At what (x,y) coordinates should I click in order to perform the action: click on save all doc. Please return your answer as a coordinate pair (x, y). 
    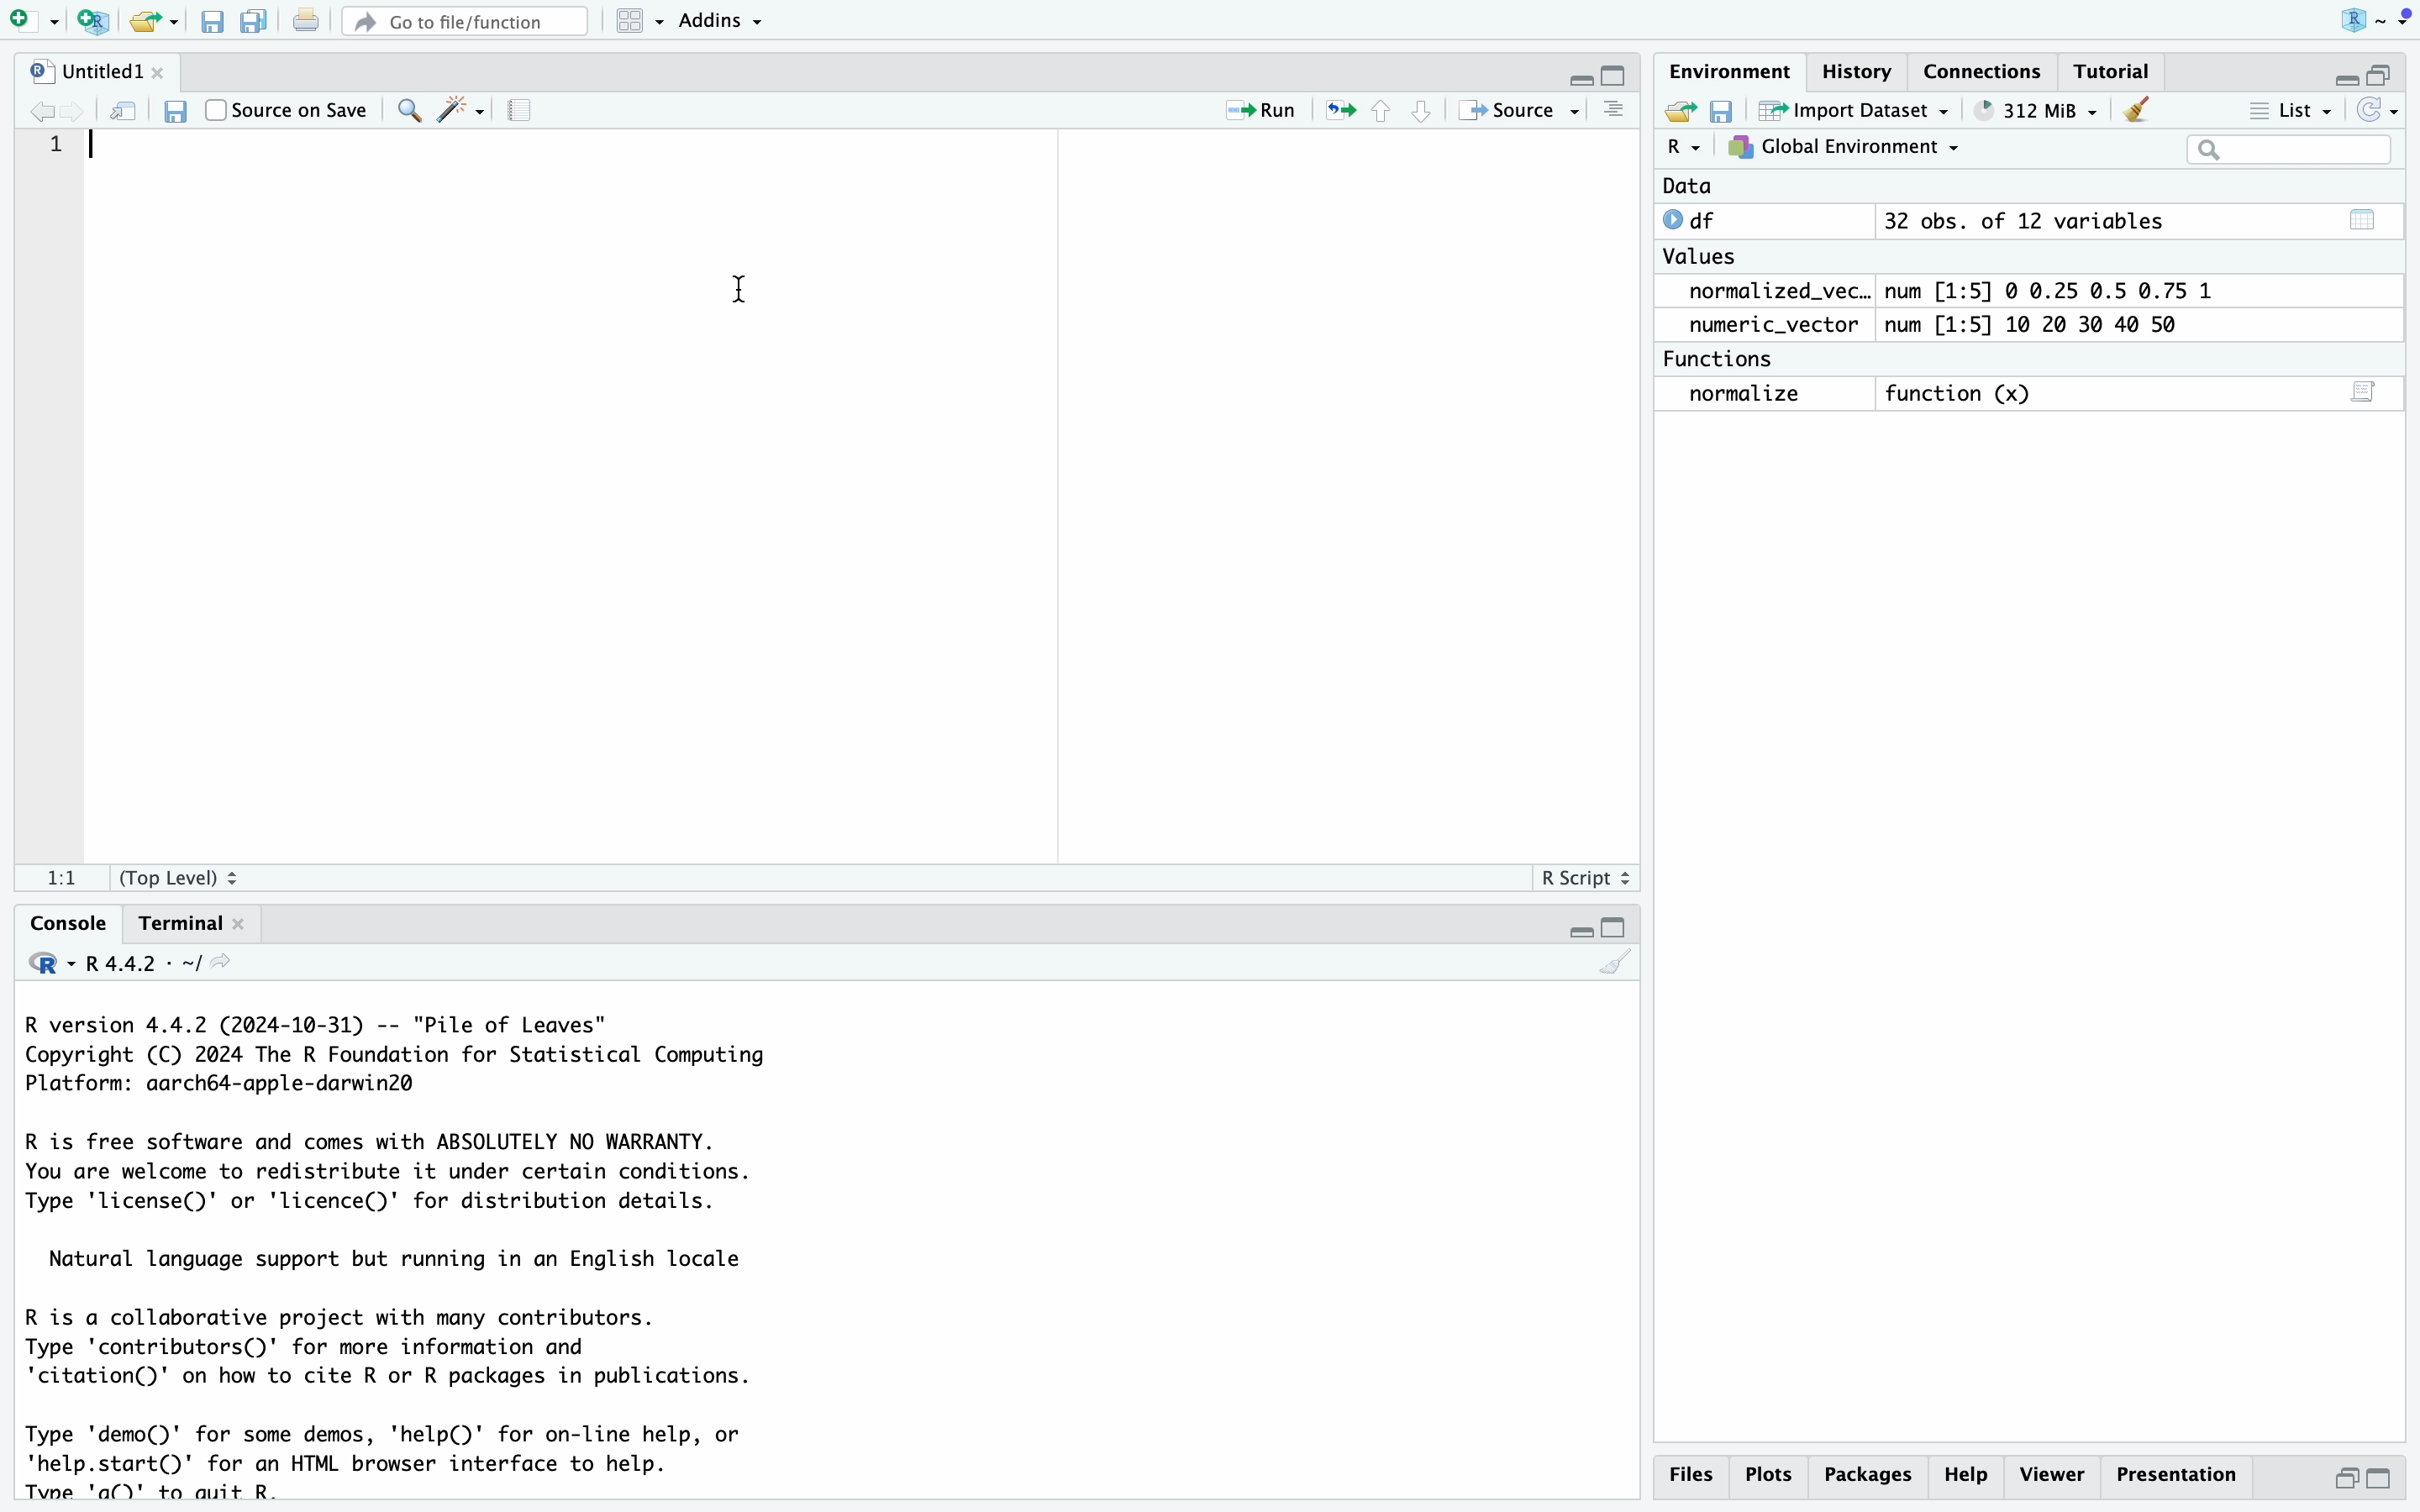
    Looking at the image, I should click on (258, 22).